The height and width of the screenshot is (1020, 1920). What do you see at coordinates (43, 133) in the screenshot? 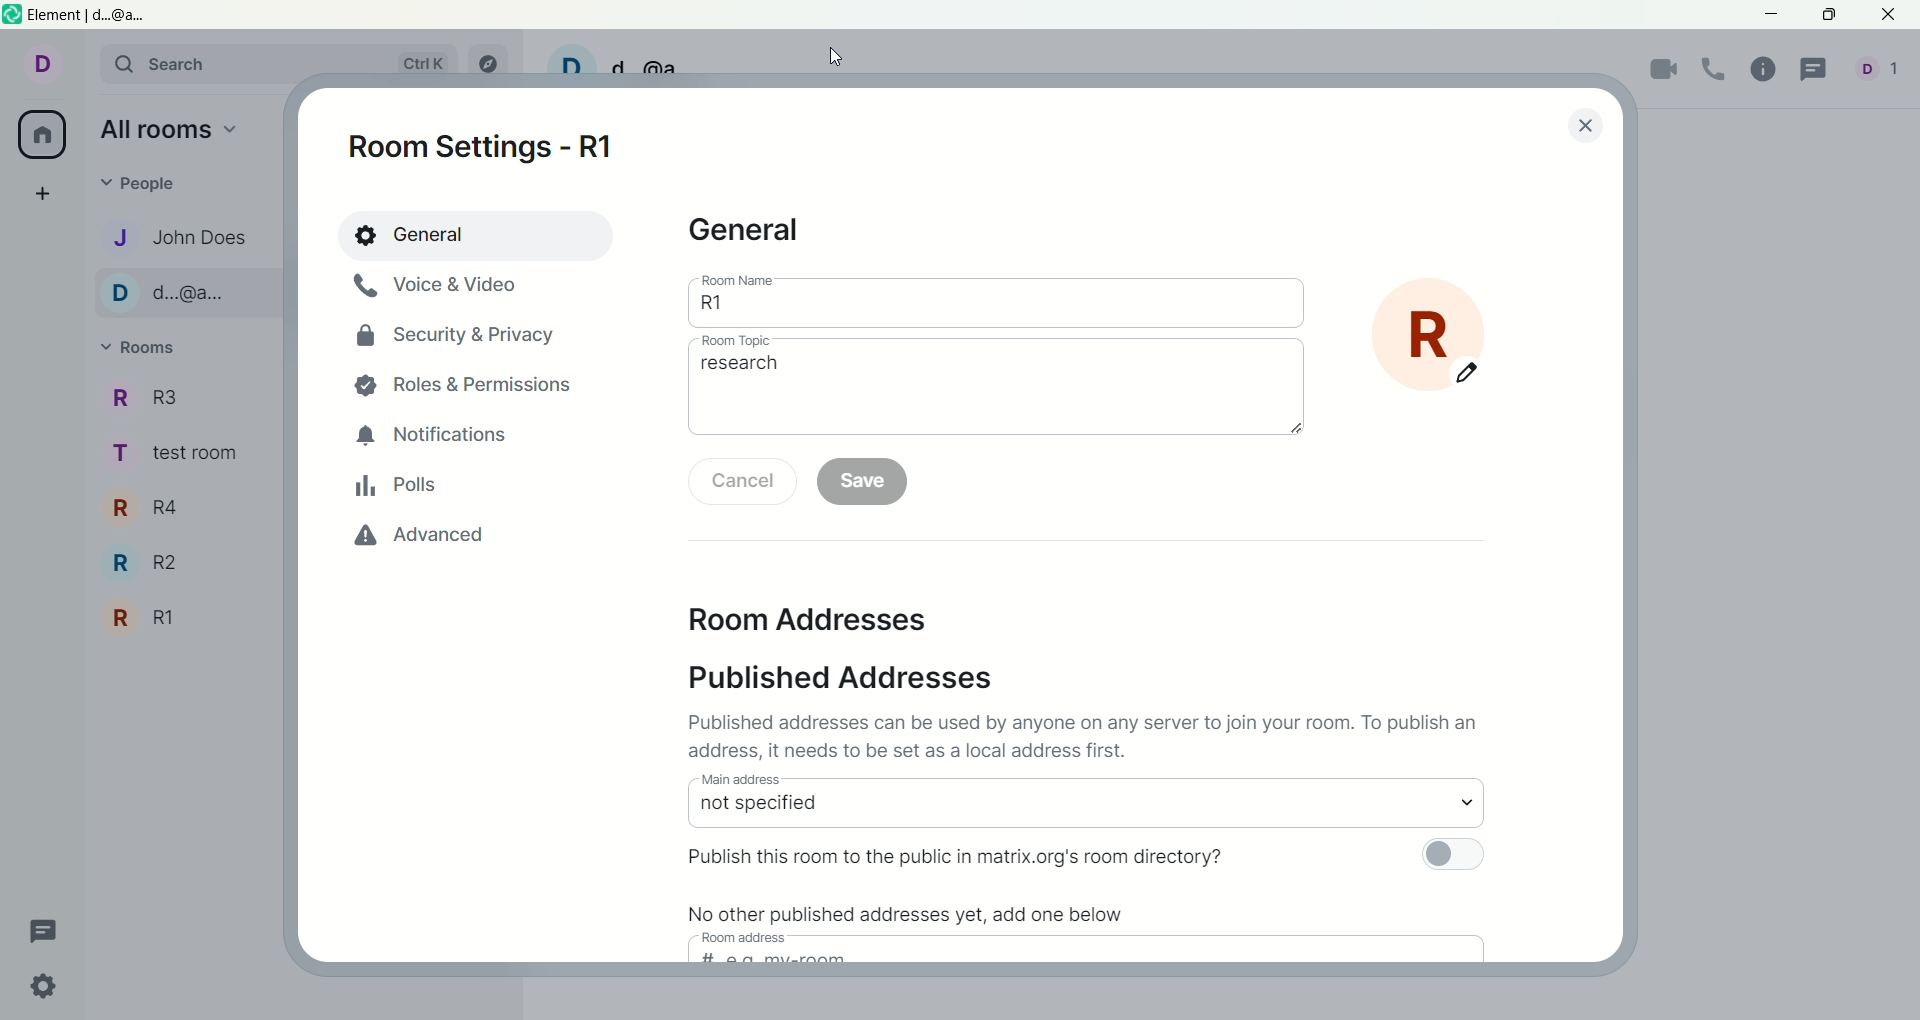
I see `all rooms` at bounding box center [43, 133].